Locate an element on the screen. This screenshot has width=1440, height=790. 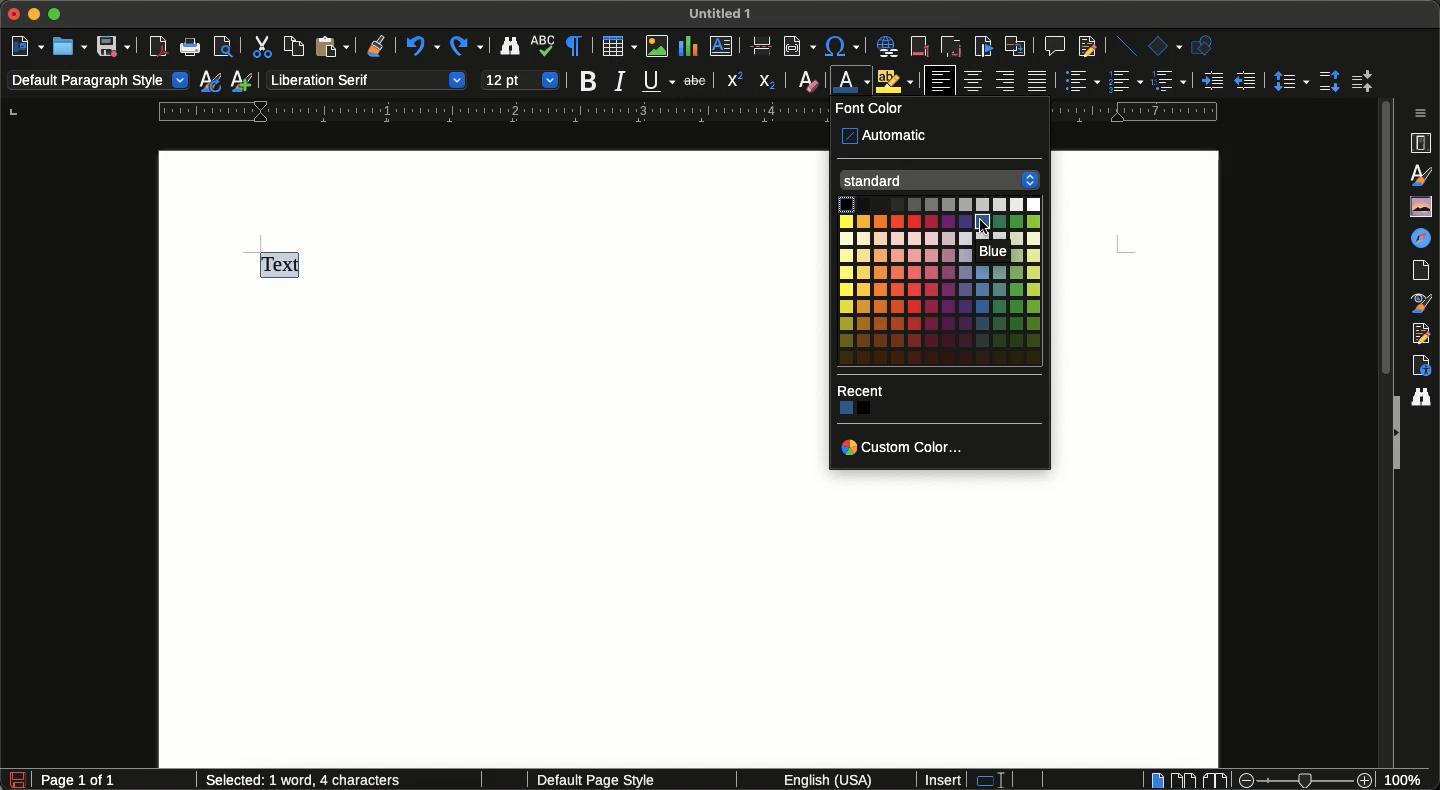
Align right  is located at coordinates (1005, 82).